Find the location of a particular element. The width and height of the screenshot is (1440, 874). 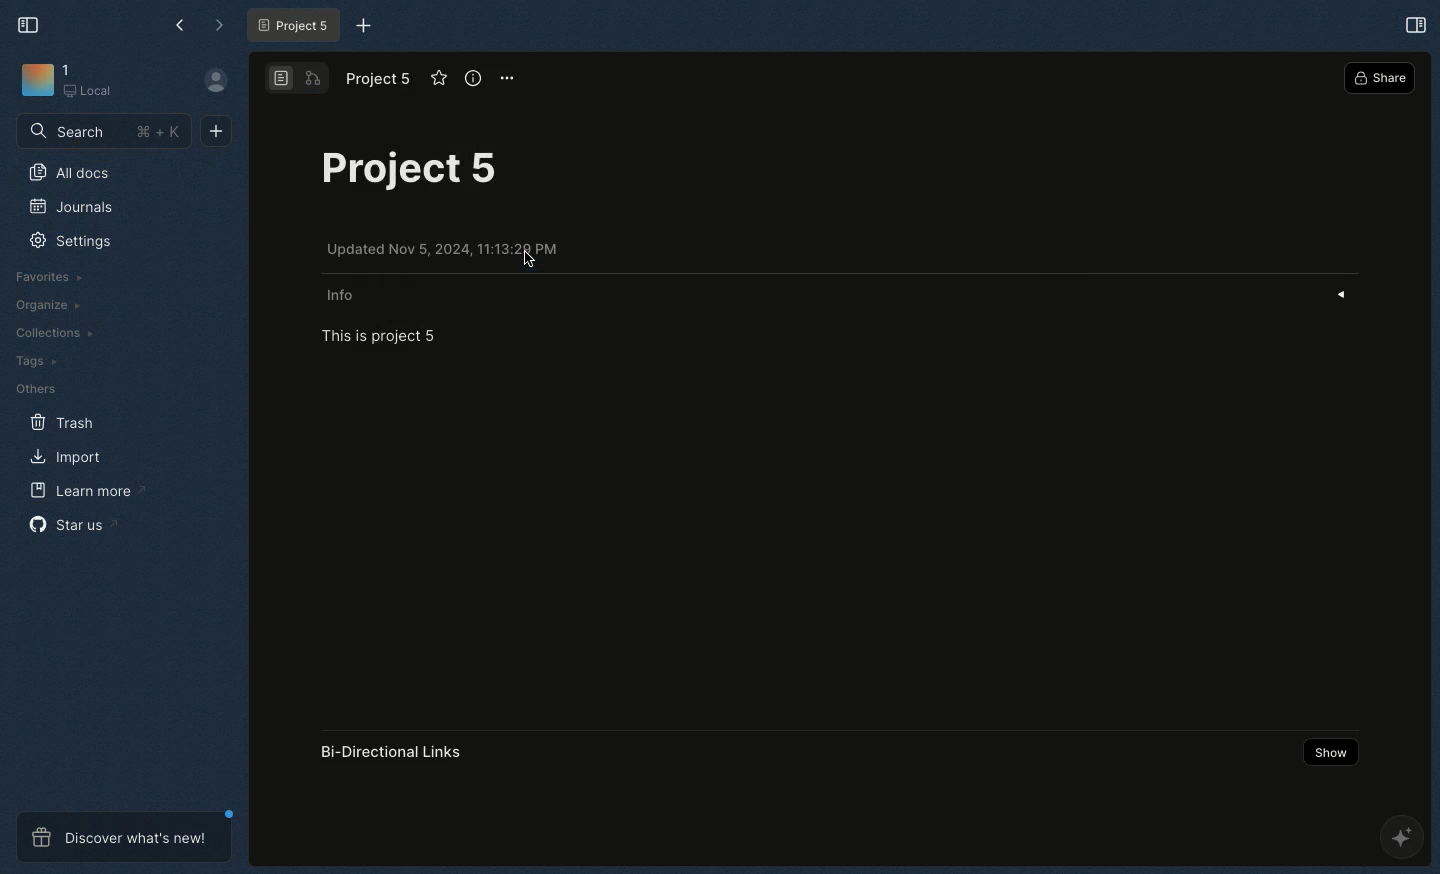

Back is located at coordinates (176, 27).